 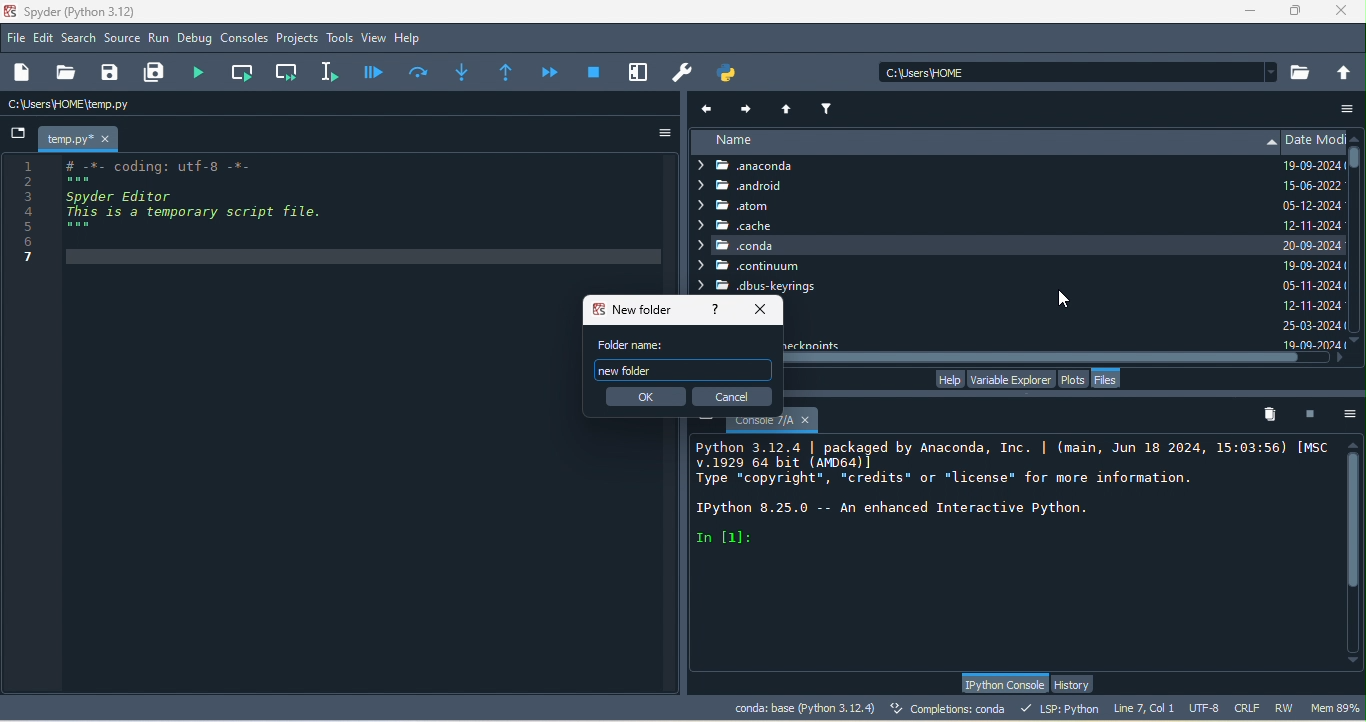 What do you see at coordinates (733, 396) in the screenshot?
I see `cancel` at bounding box center [733, 396].